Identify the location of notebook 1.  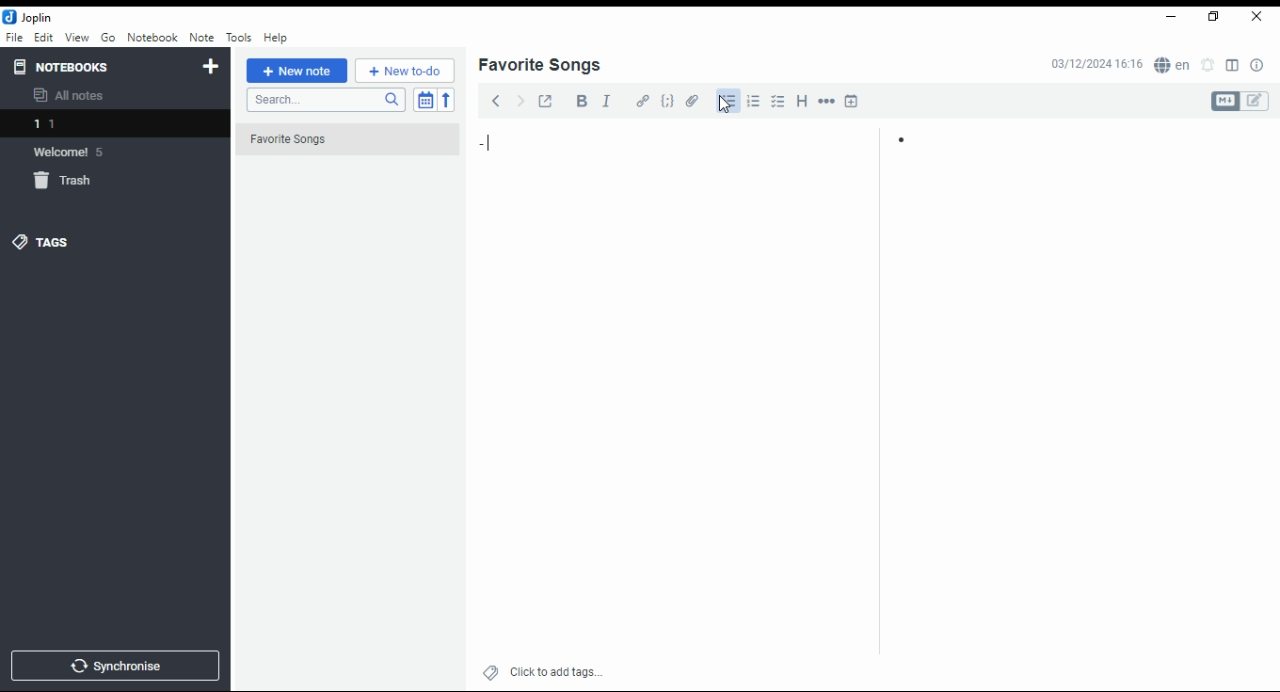
(73, 126).